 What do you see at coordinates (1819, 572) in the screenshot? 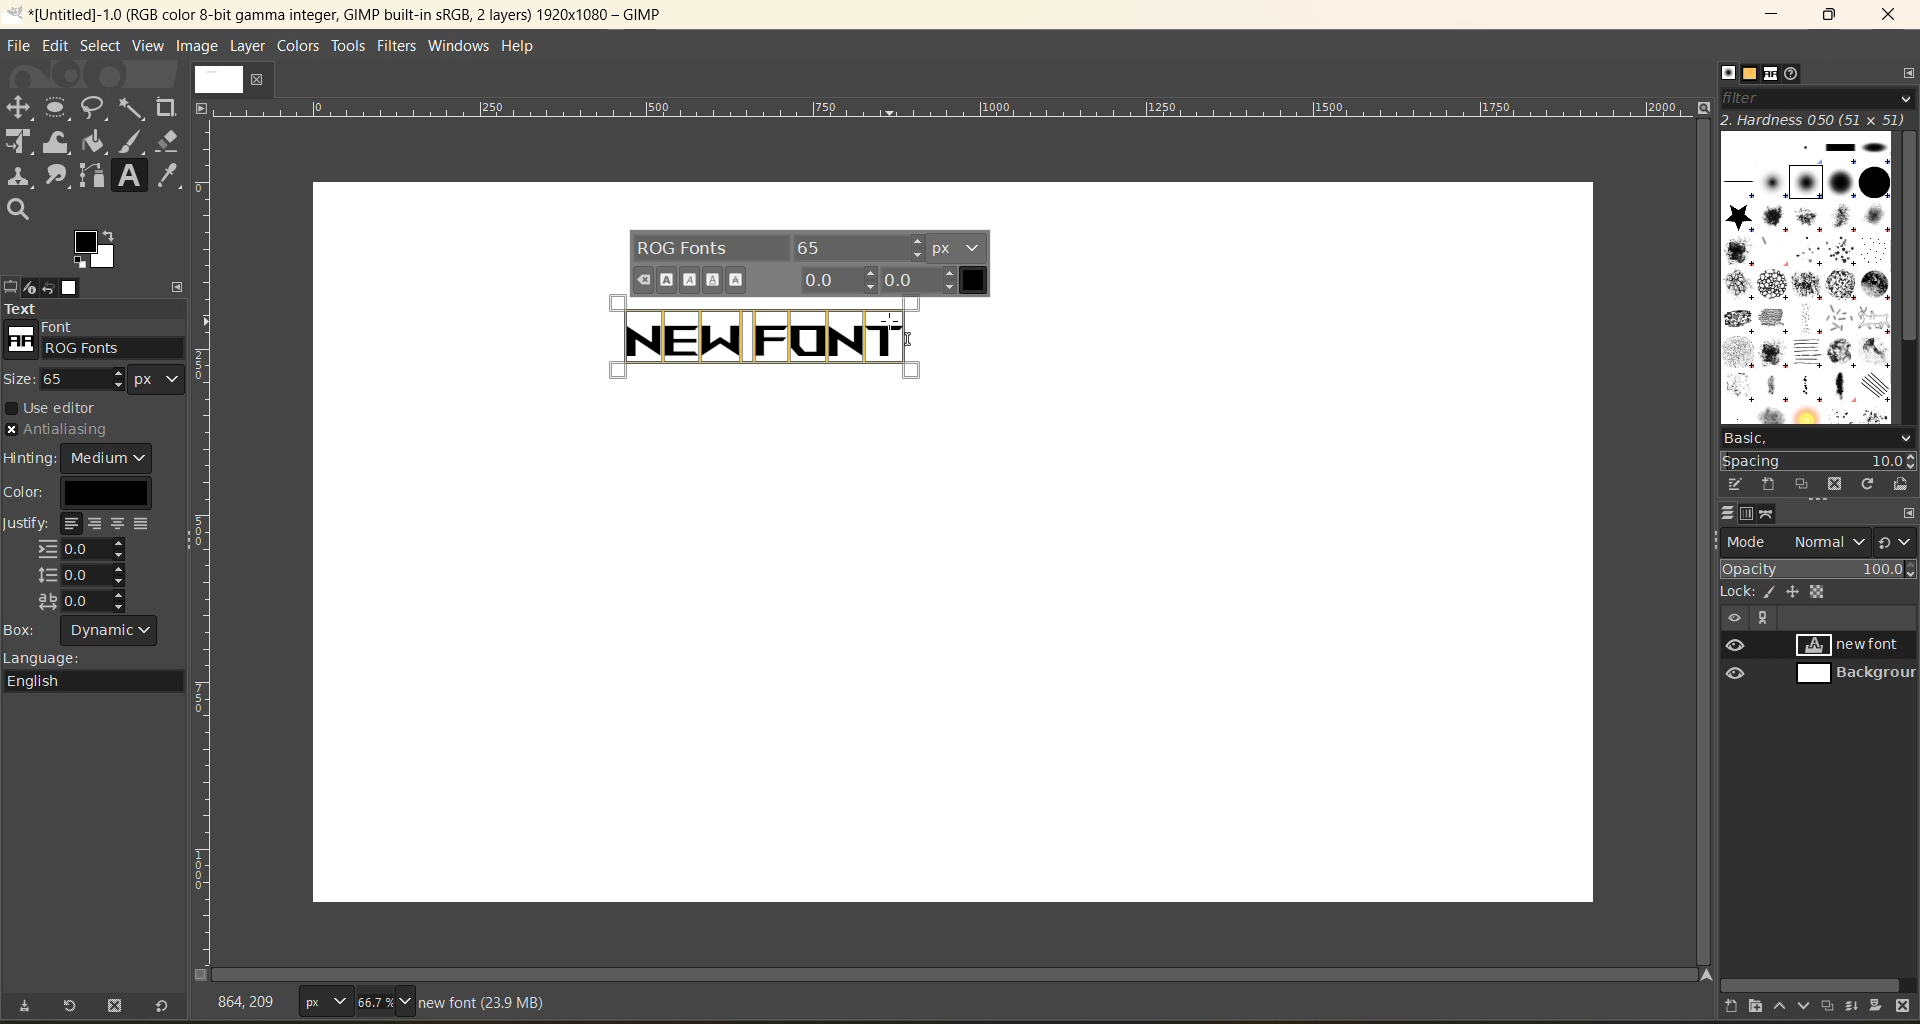
I see `opacity` at bounding box center [1819, 572].